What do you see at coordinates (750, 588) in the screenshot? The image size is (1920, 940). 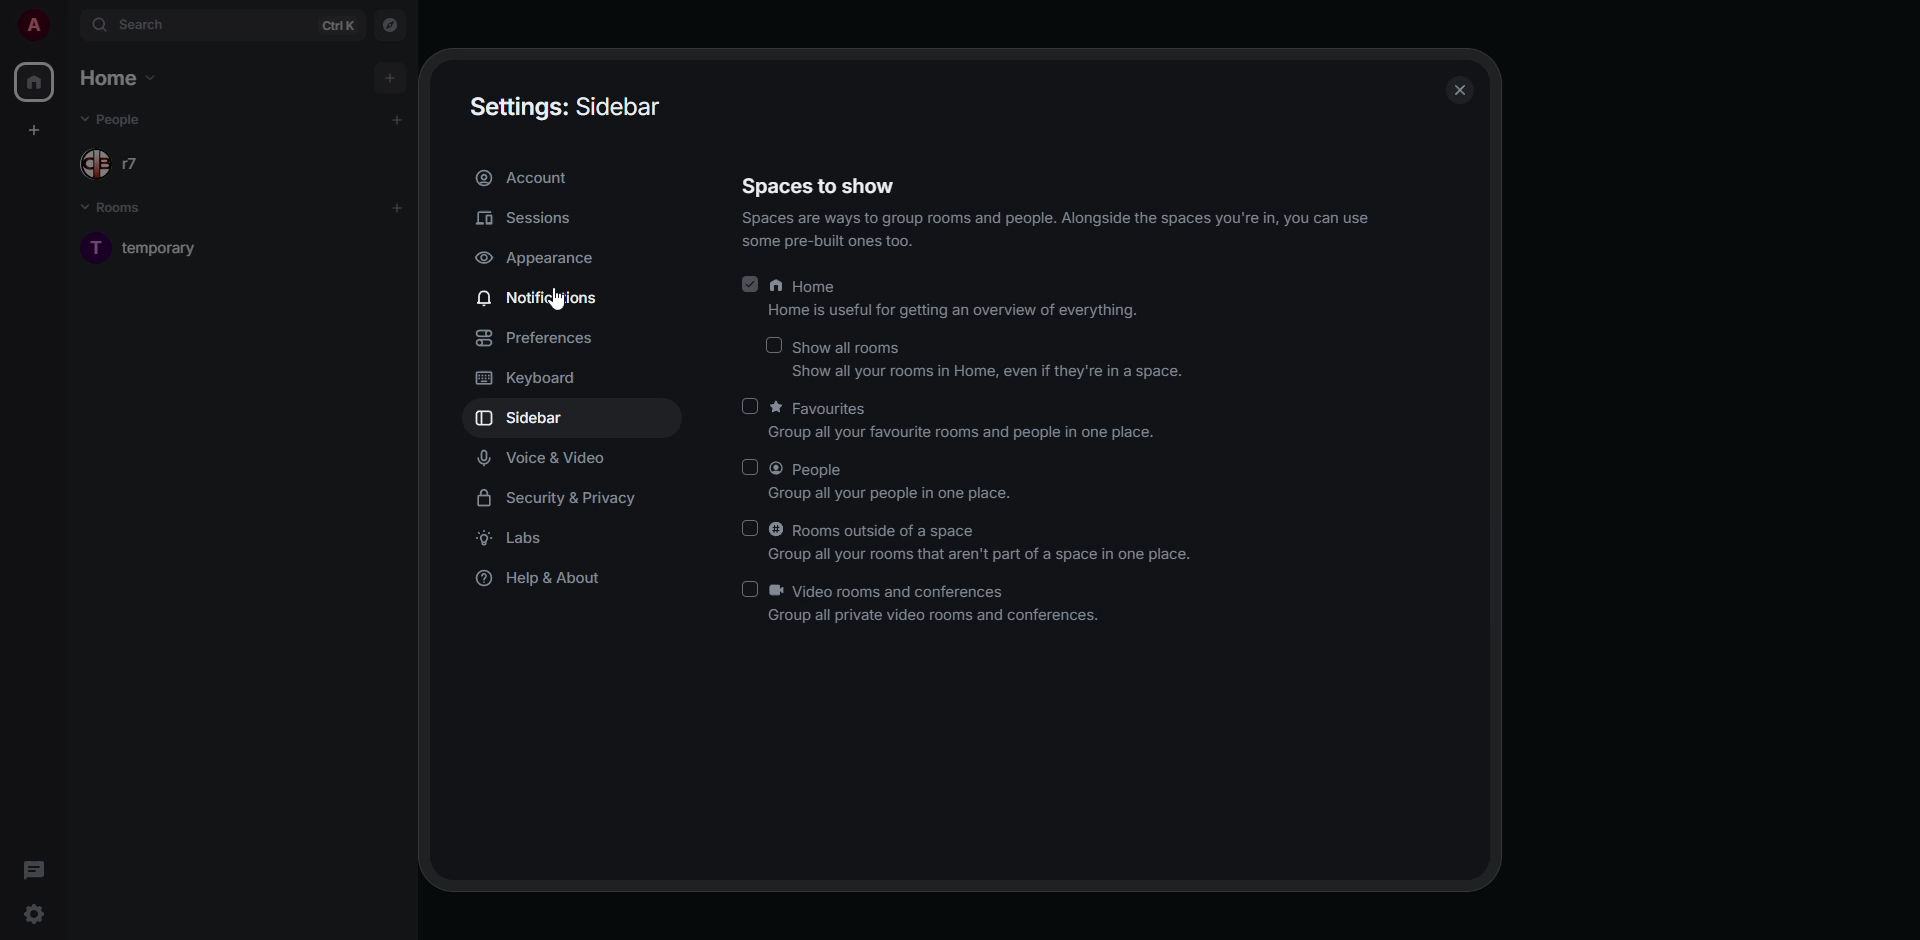 I see `click to enable` at bounding box center [750, 588].